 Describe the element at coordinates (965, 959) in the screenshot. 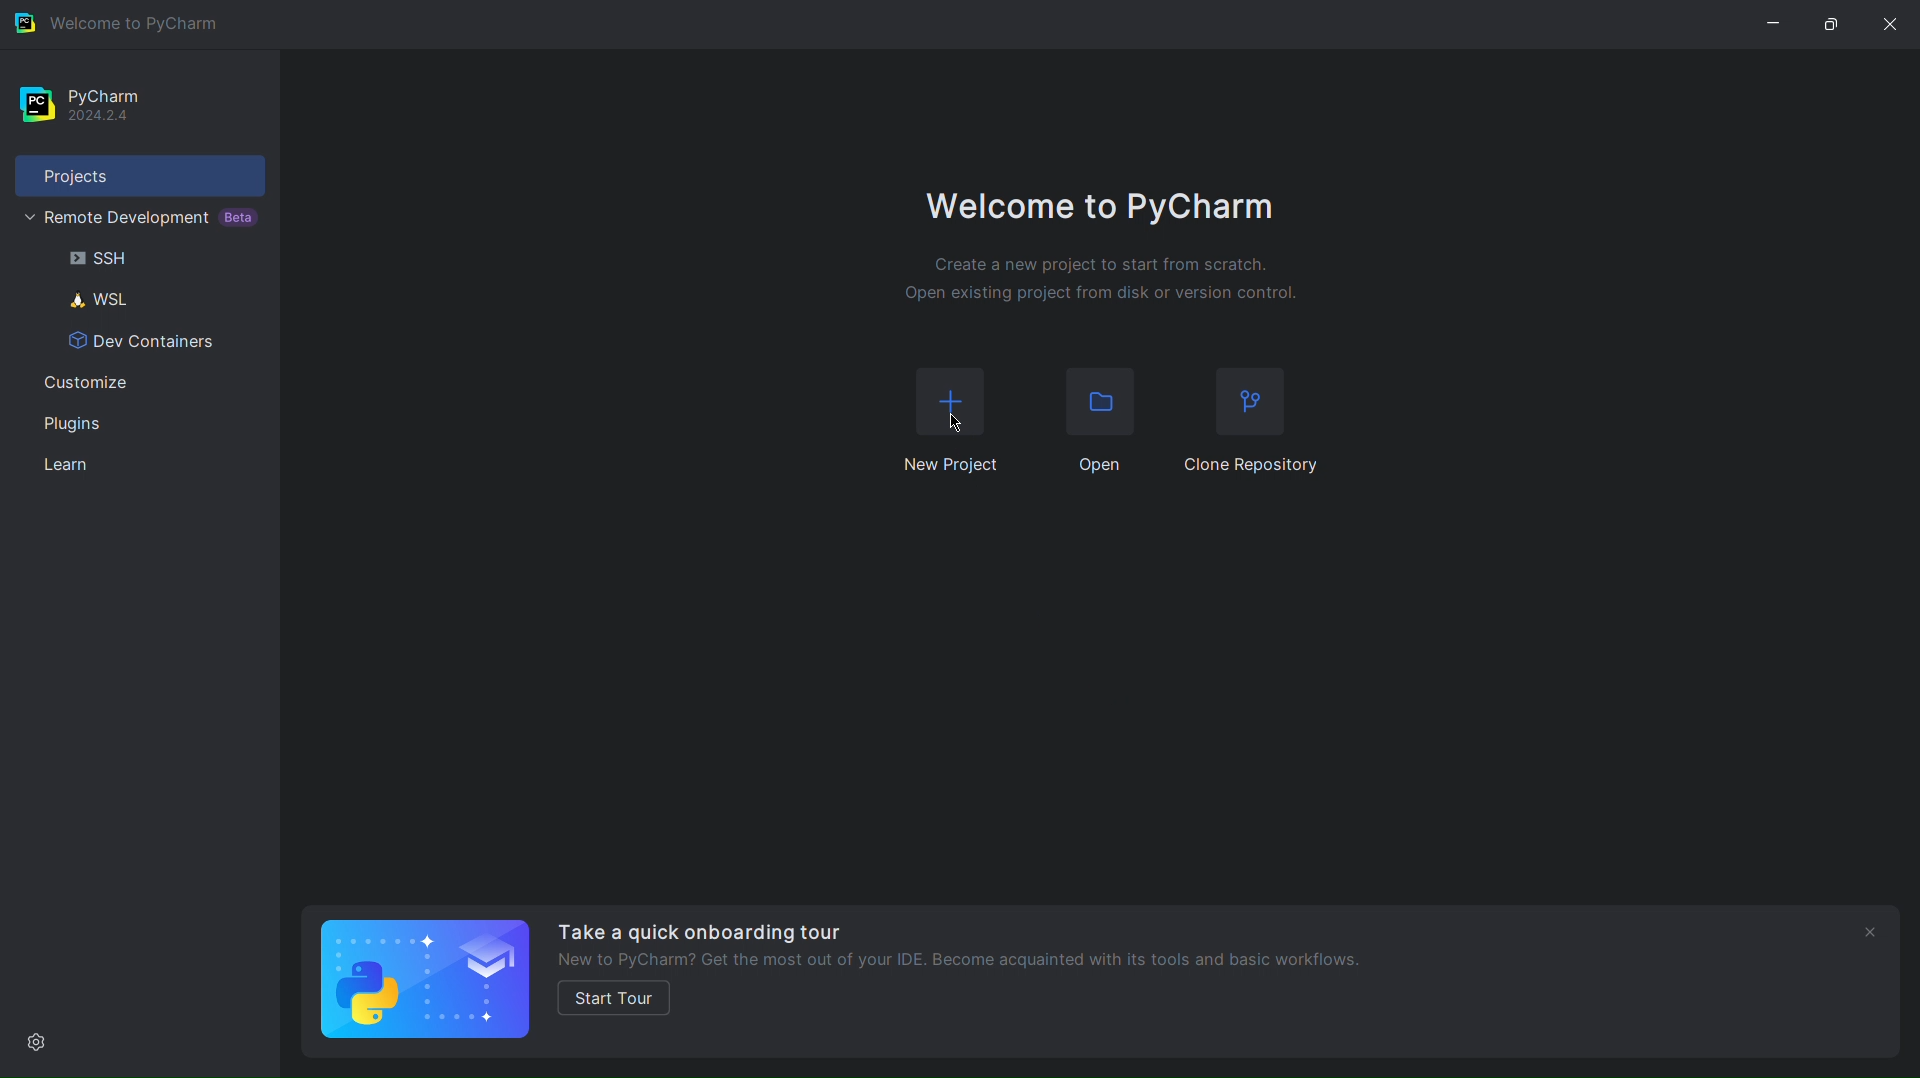

I see `New to PyCharm? Get the most out of your IDE. Become acquainted with its tools and basic workflows.` at that location.